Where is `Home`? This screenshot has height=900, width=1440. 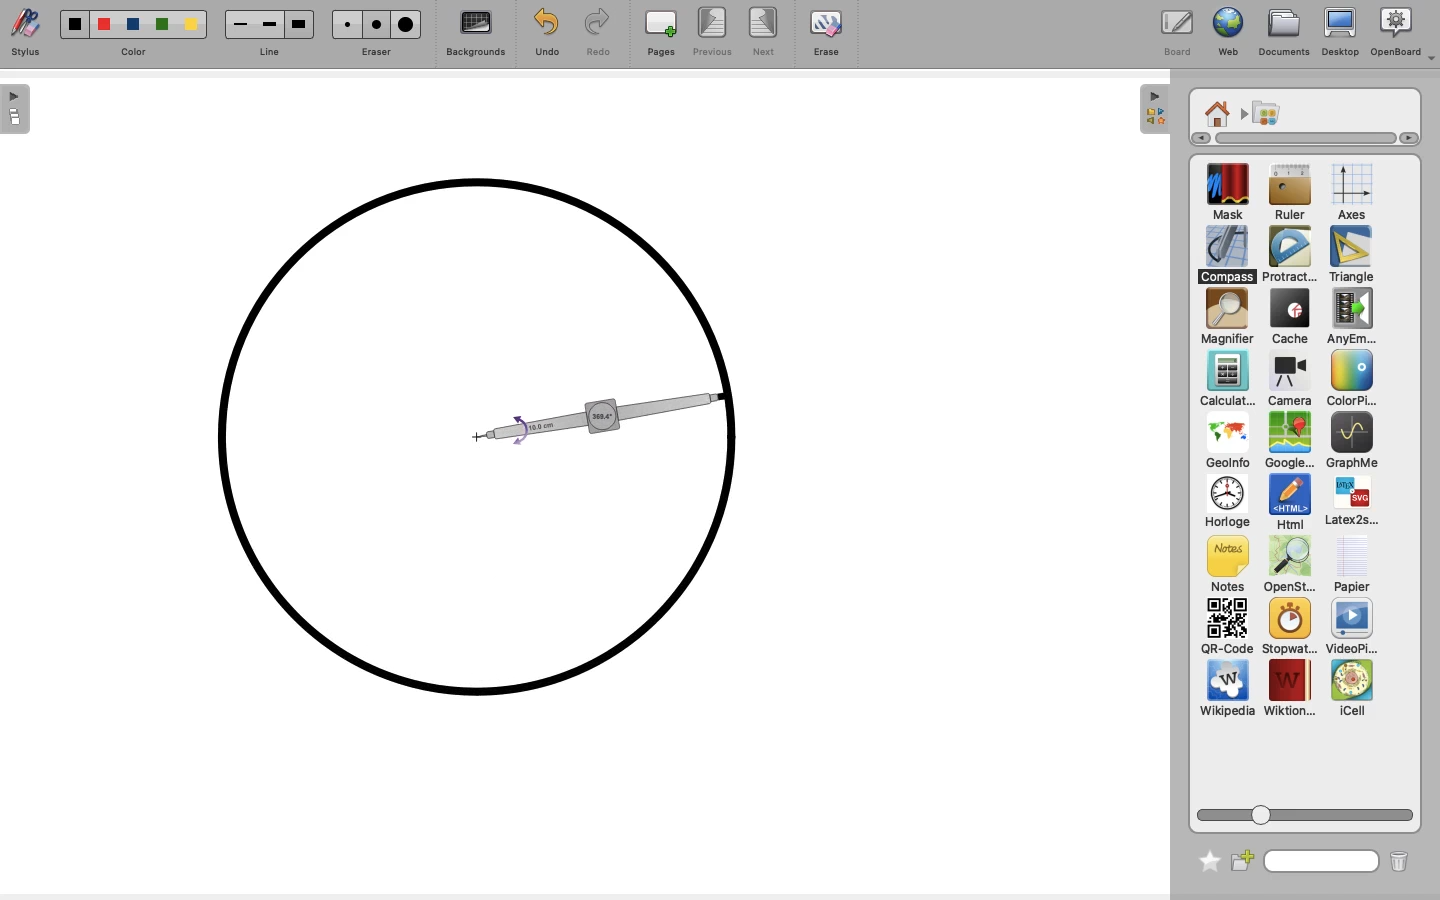
Home is located at coordinates (1217, 112).